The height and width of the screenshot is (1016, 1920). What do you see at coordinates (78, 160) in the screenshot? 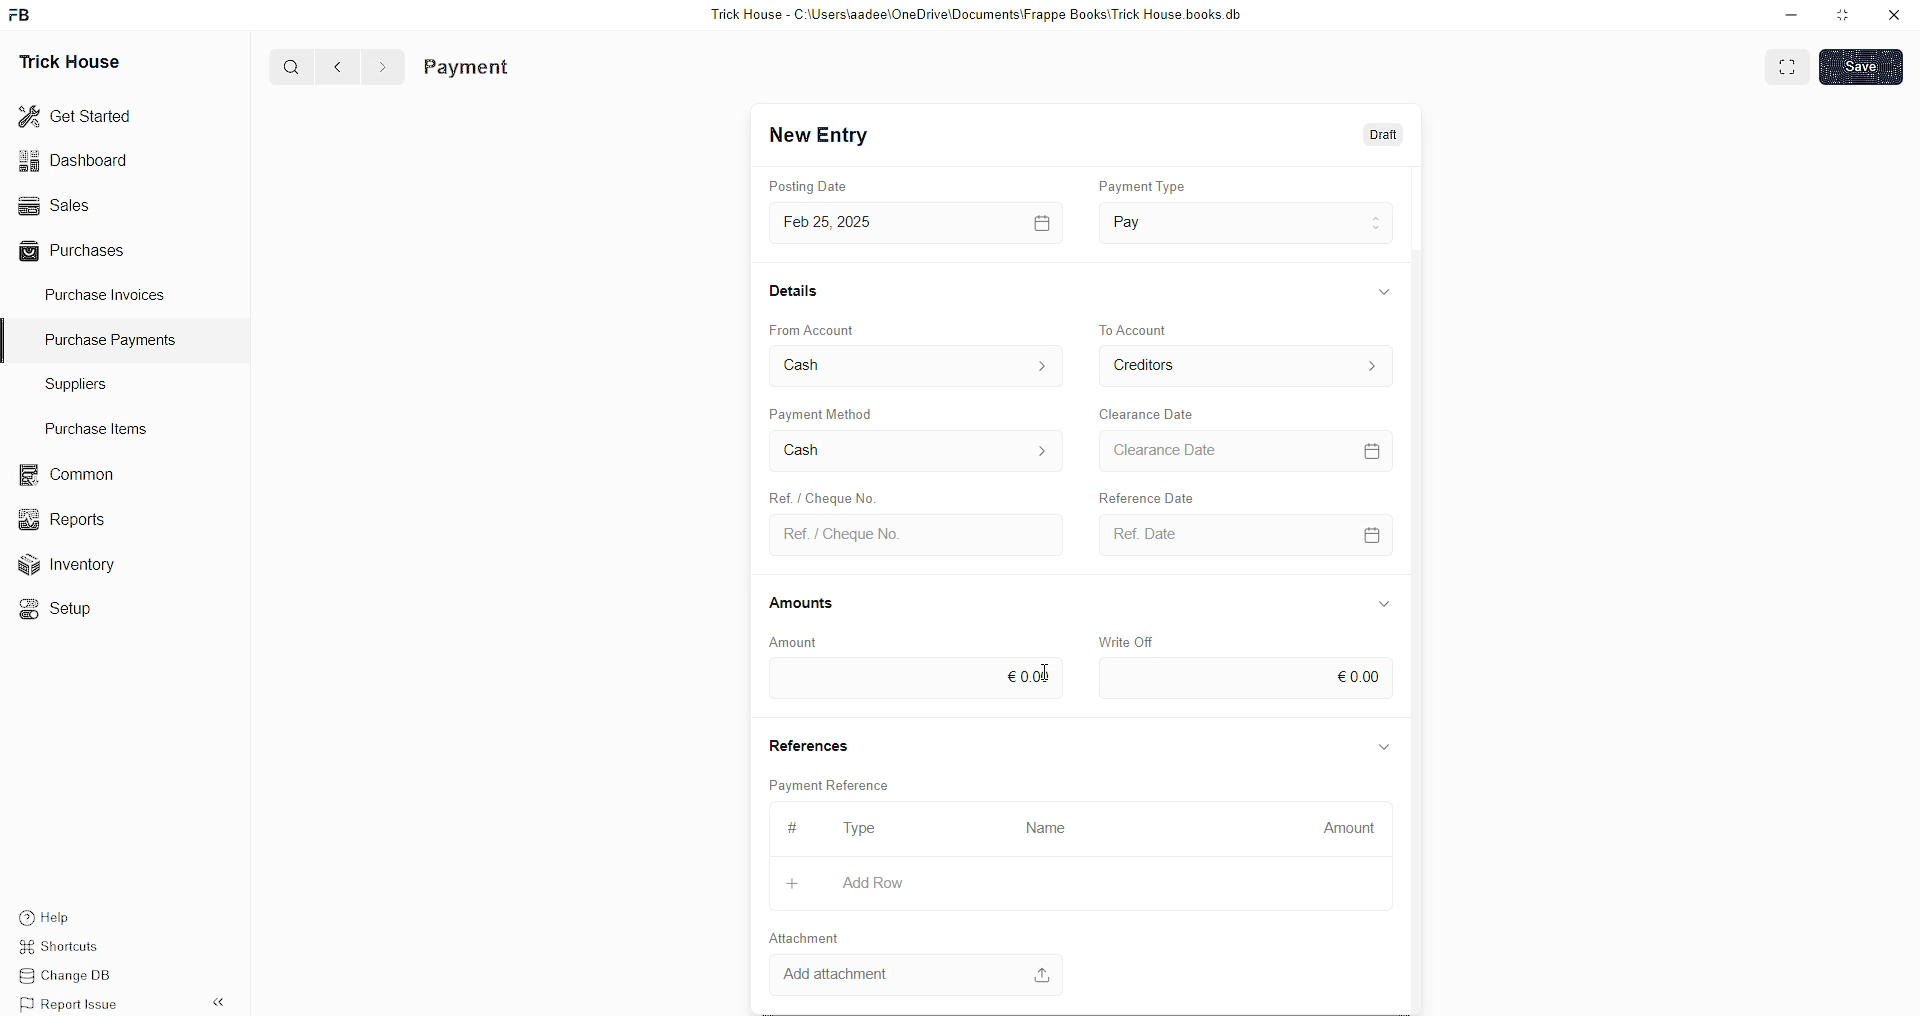
I see `Dashboard` at bounding box center [78, 160].